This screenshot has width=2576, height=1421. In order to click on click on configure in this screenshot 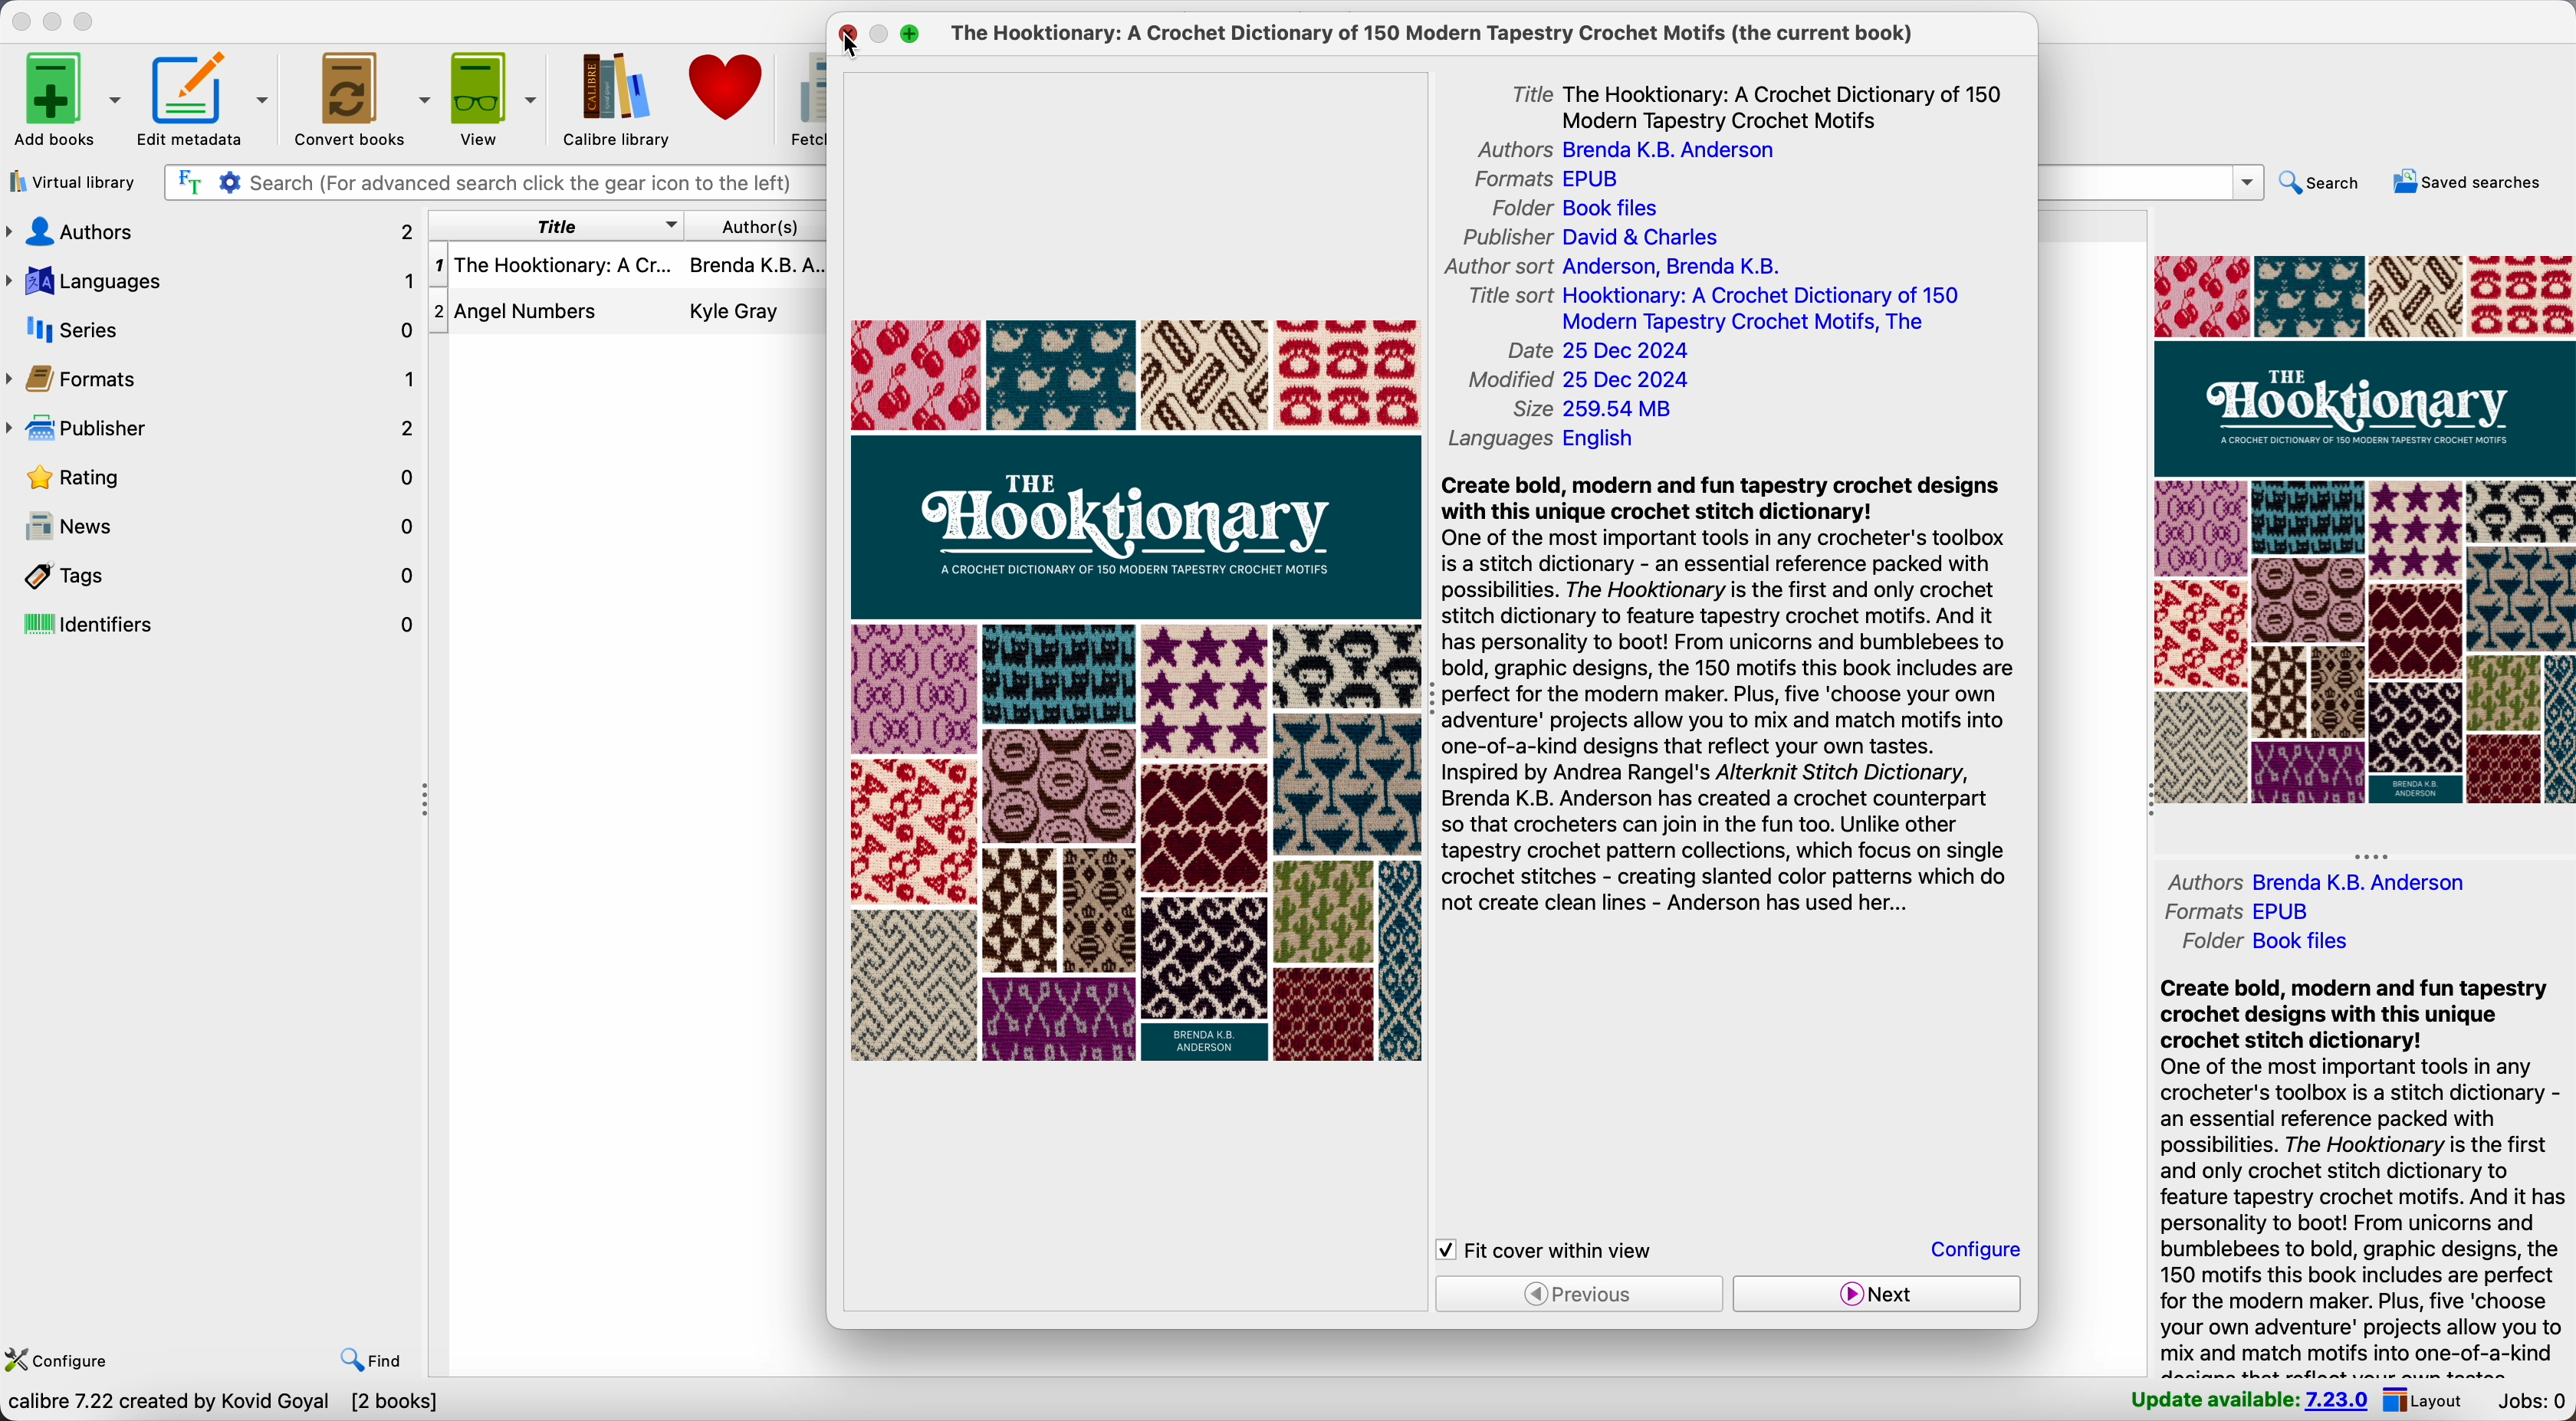, I will do `click(1979, 1252)`.